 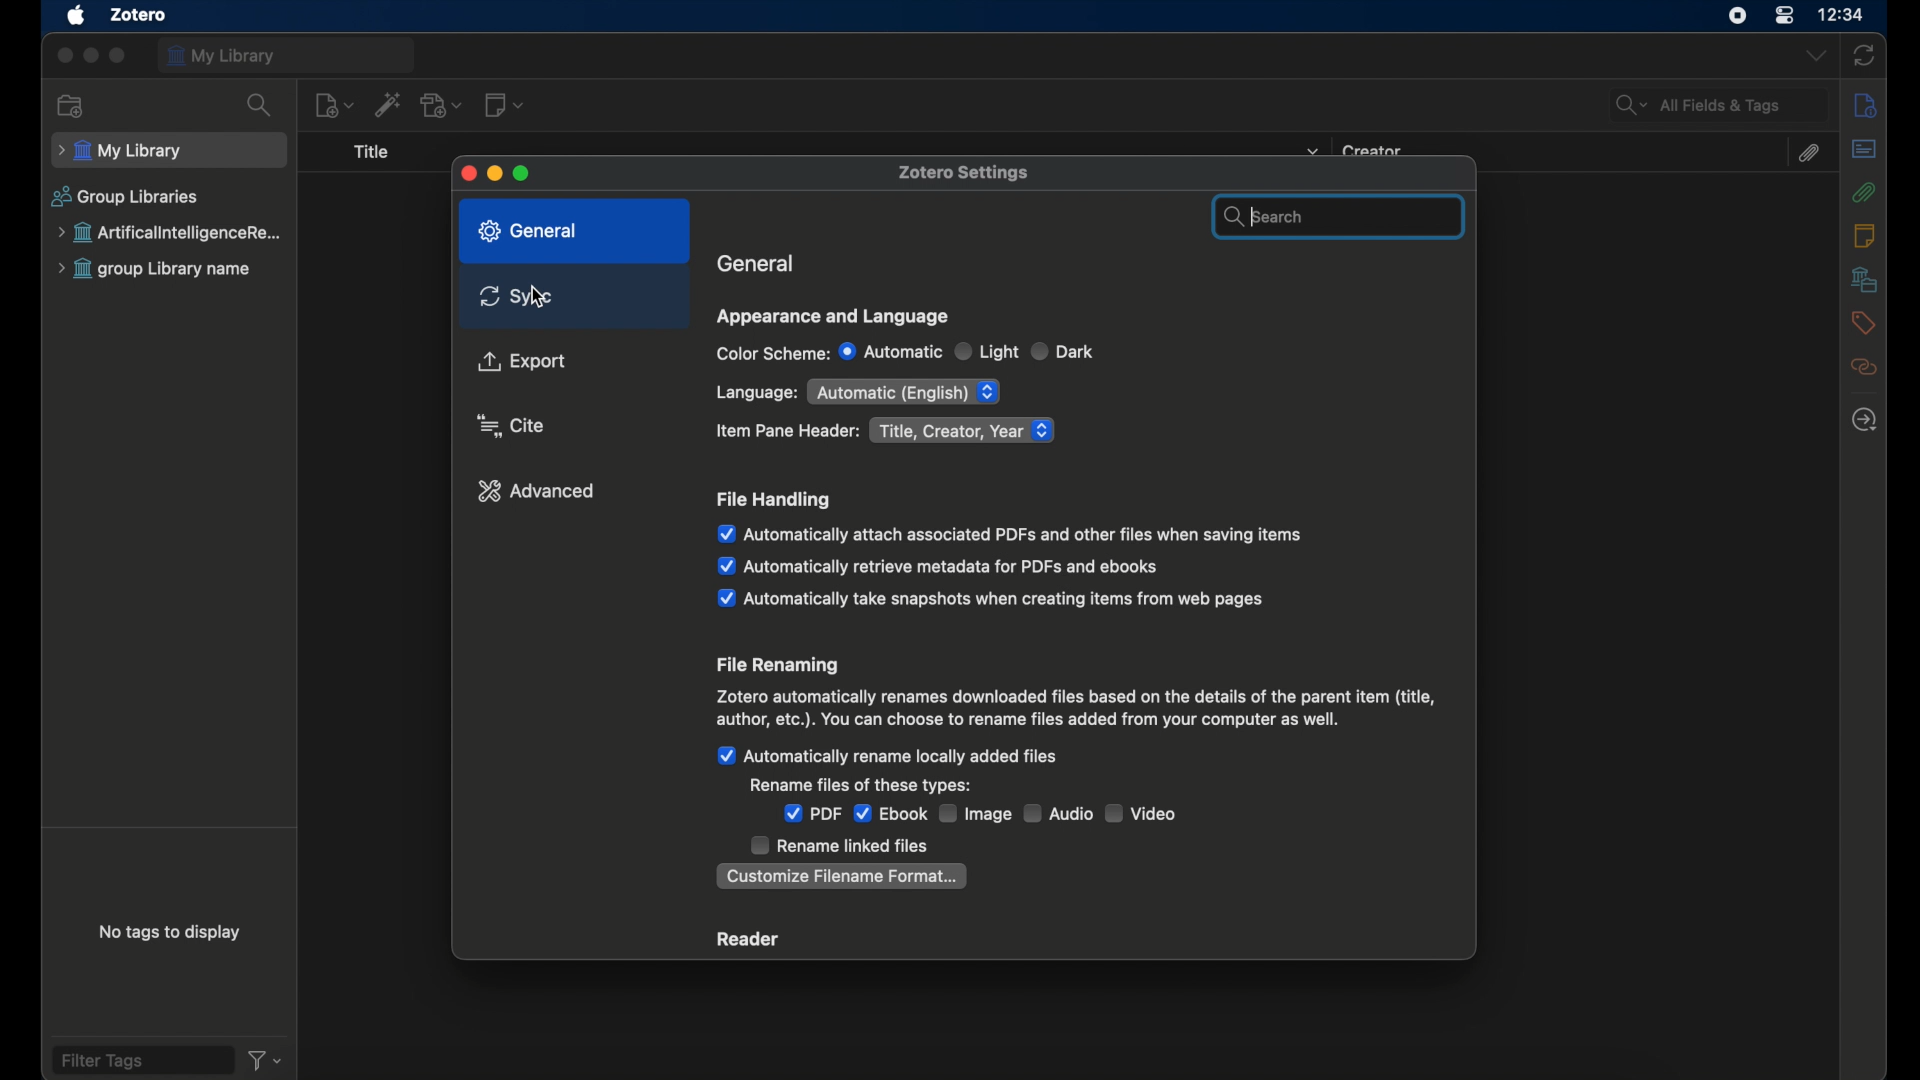 What do you see at coordinates (891, 351) in the screenshot?
I see `automatic` at bounding box center [891, 351].